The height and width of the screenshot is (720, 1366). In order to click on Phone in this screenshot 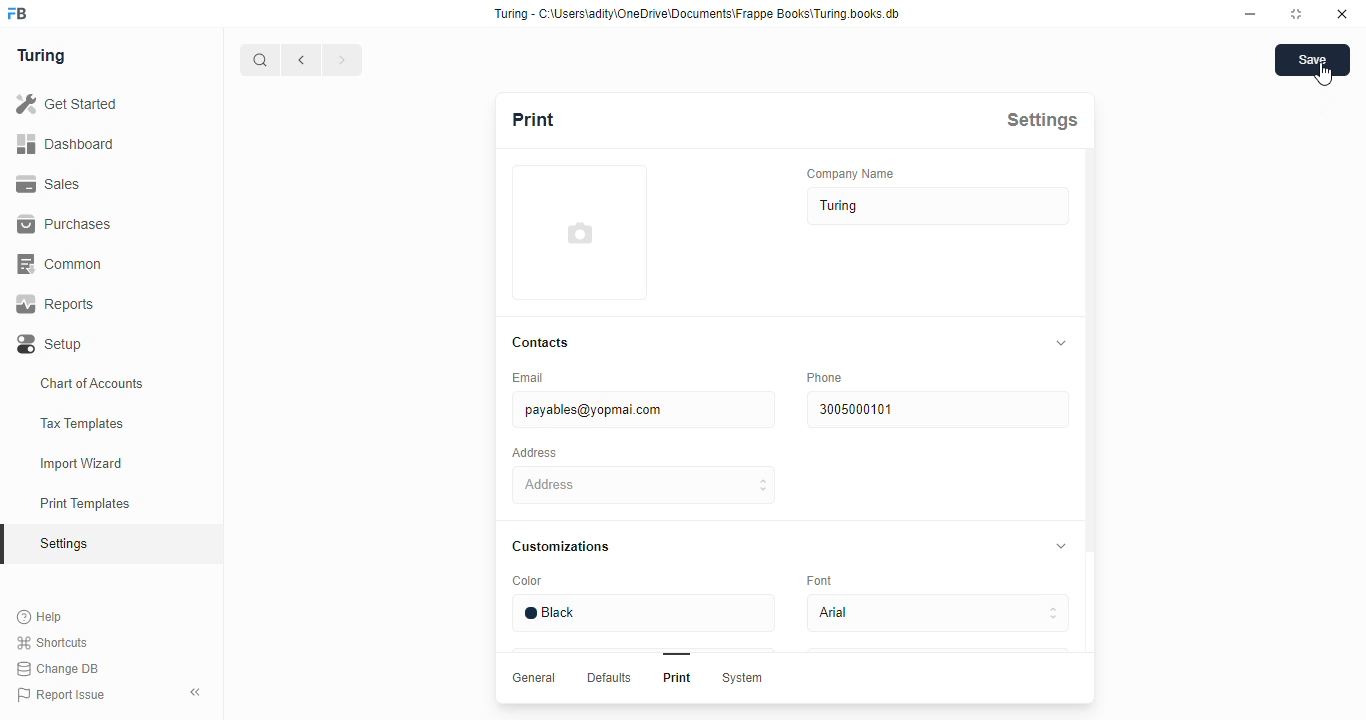, I will do `click(829, 377)`.